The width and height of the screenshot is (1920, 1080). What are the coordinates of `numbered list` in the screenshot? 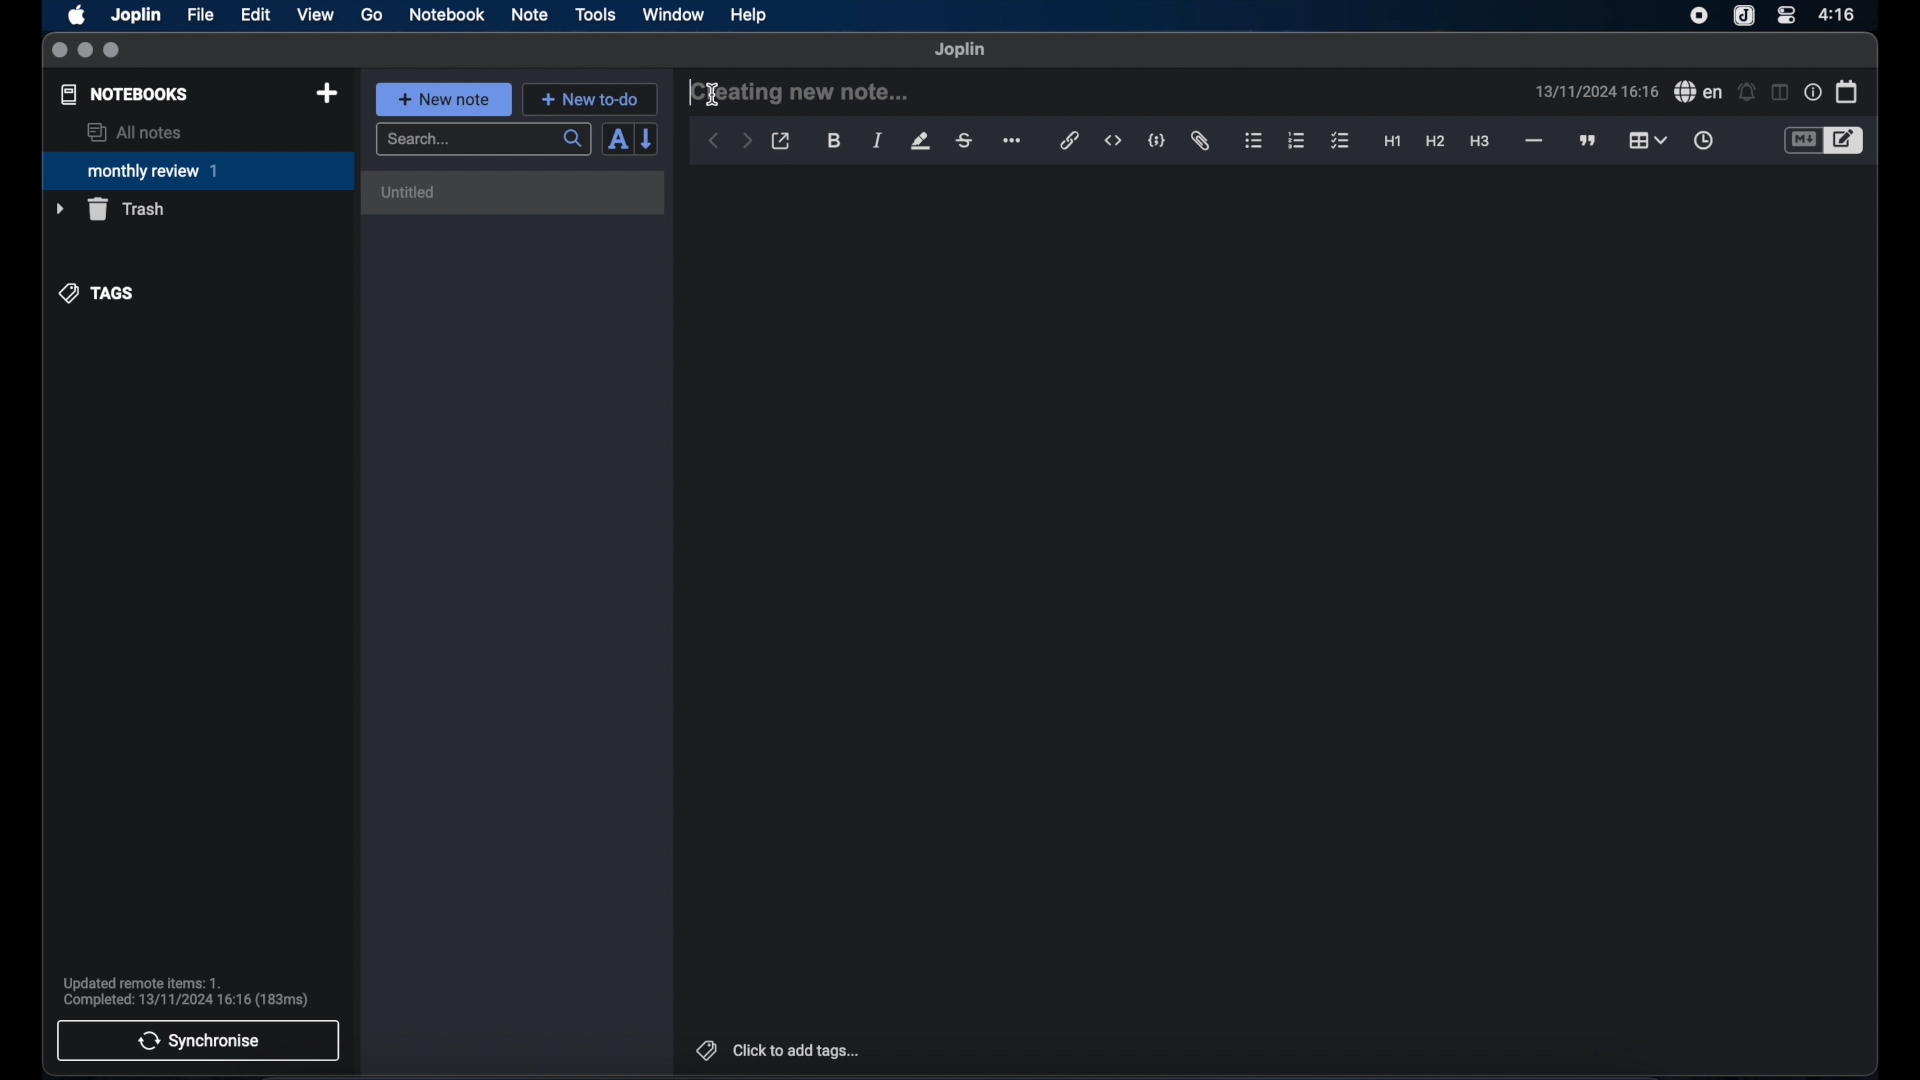 It's located at (1296, 140).